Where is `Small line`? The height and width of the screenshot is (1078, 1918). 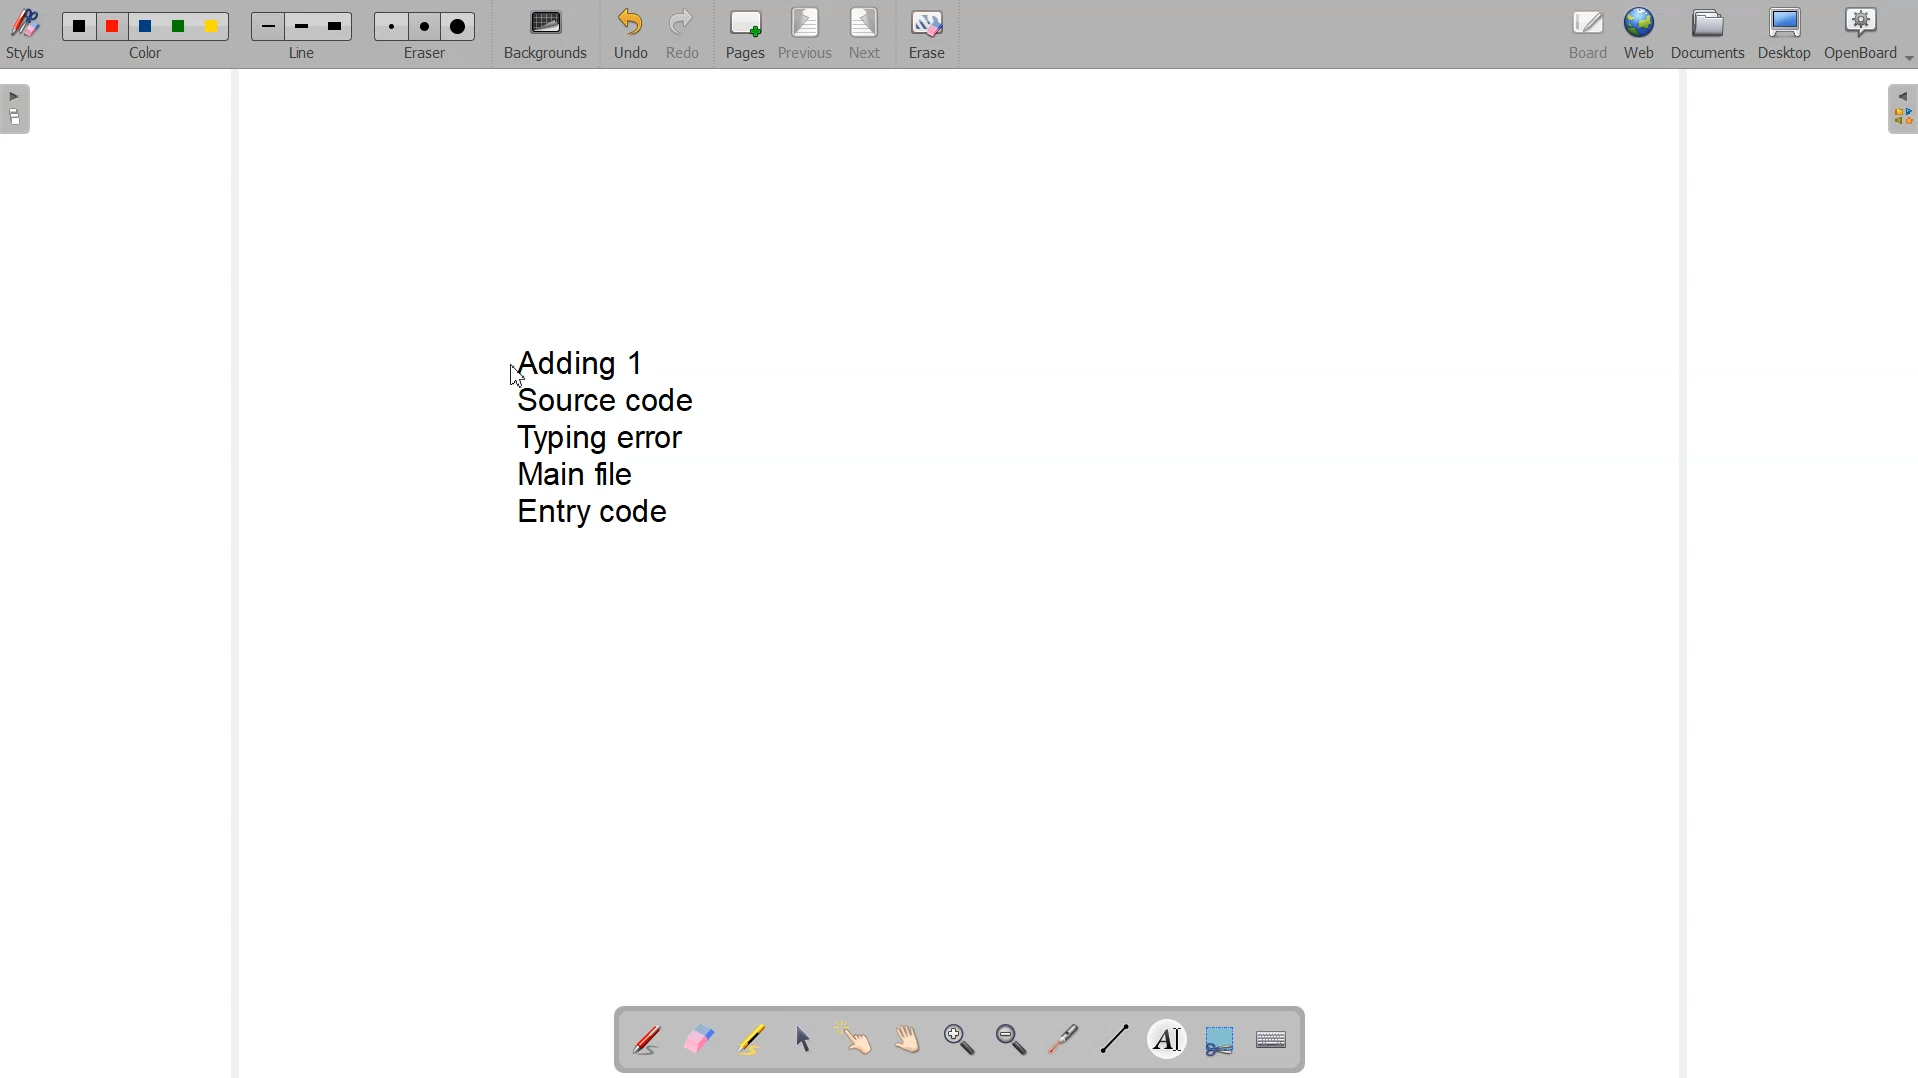
Small line is located at coordinates (269, 27).